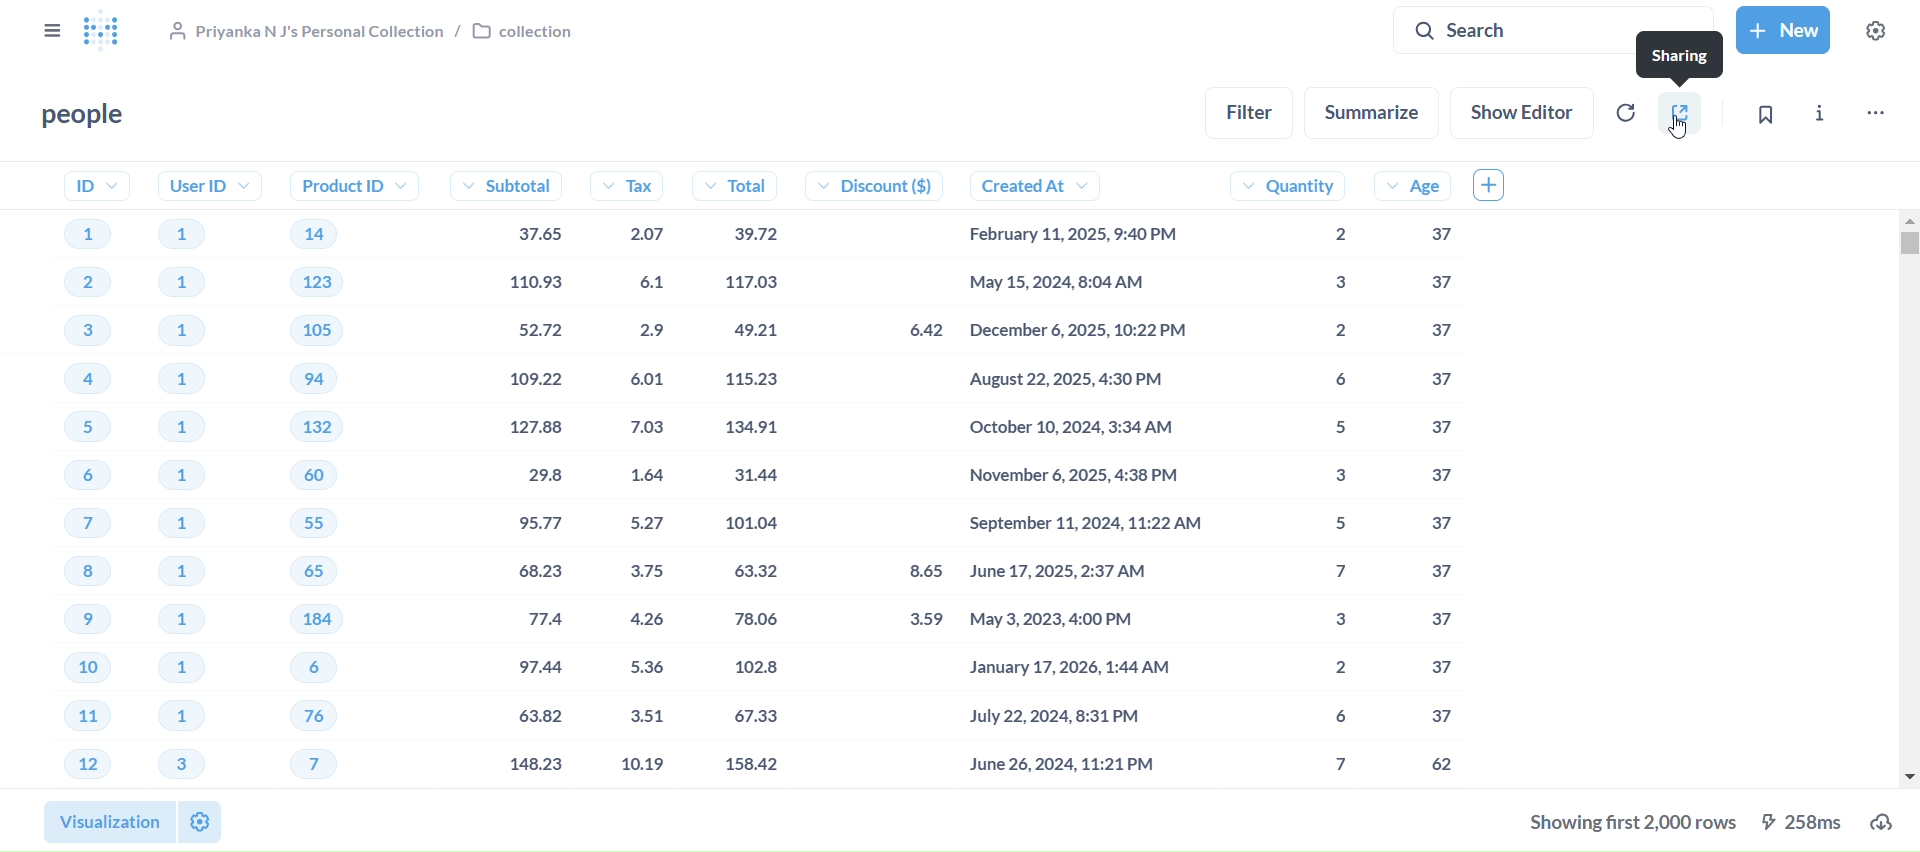 This screenshot has height=852, width=1920. What do you see at coordinates (1291, 476) in the screenshot?
I see `quantity` at bounding box center [1291, 476].